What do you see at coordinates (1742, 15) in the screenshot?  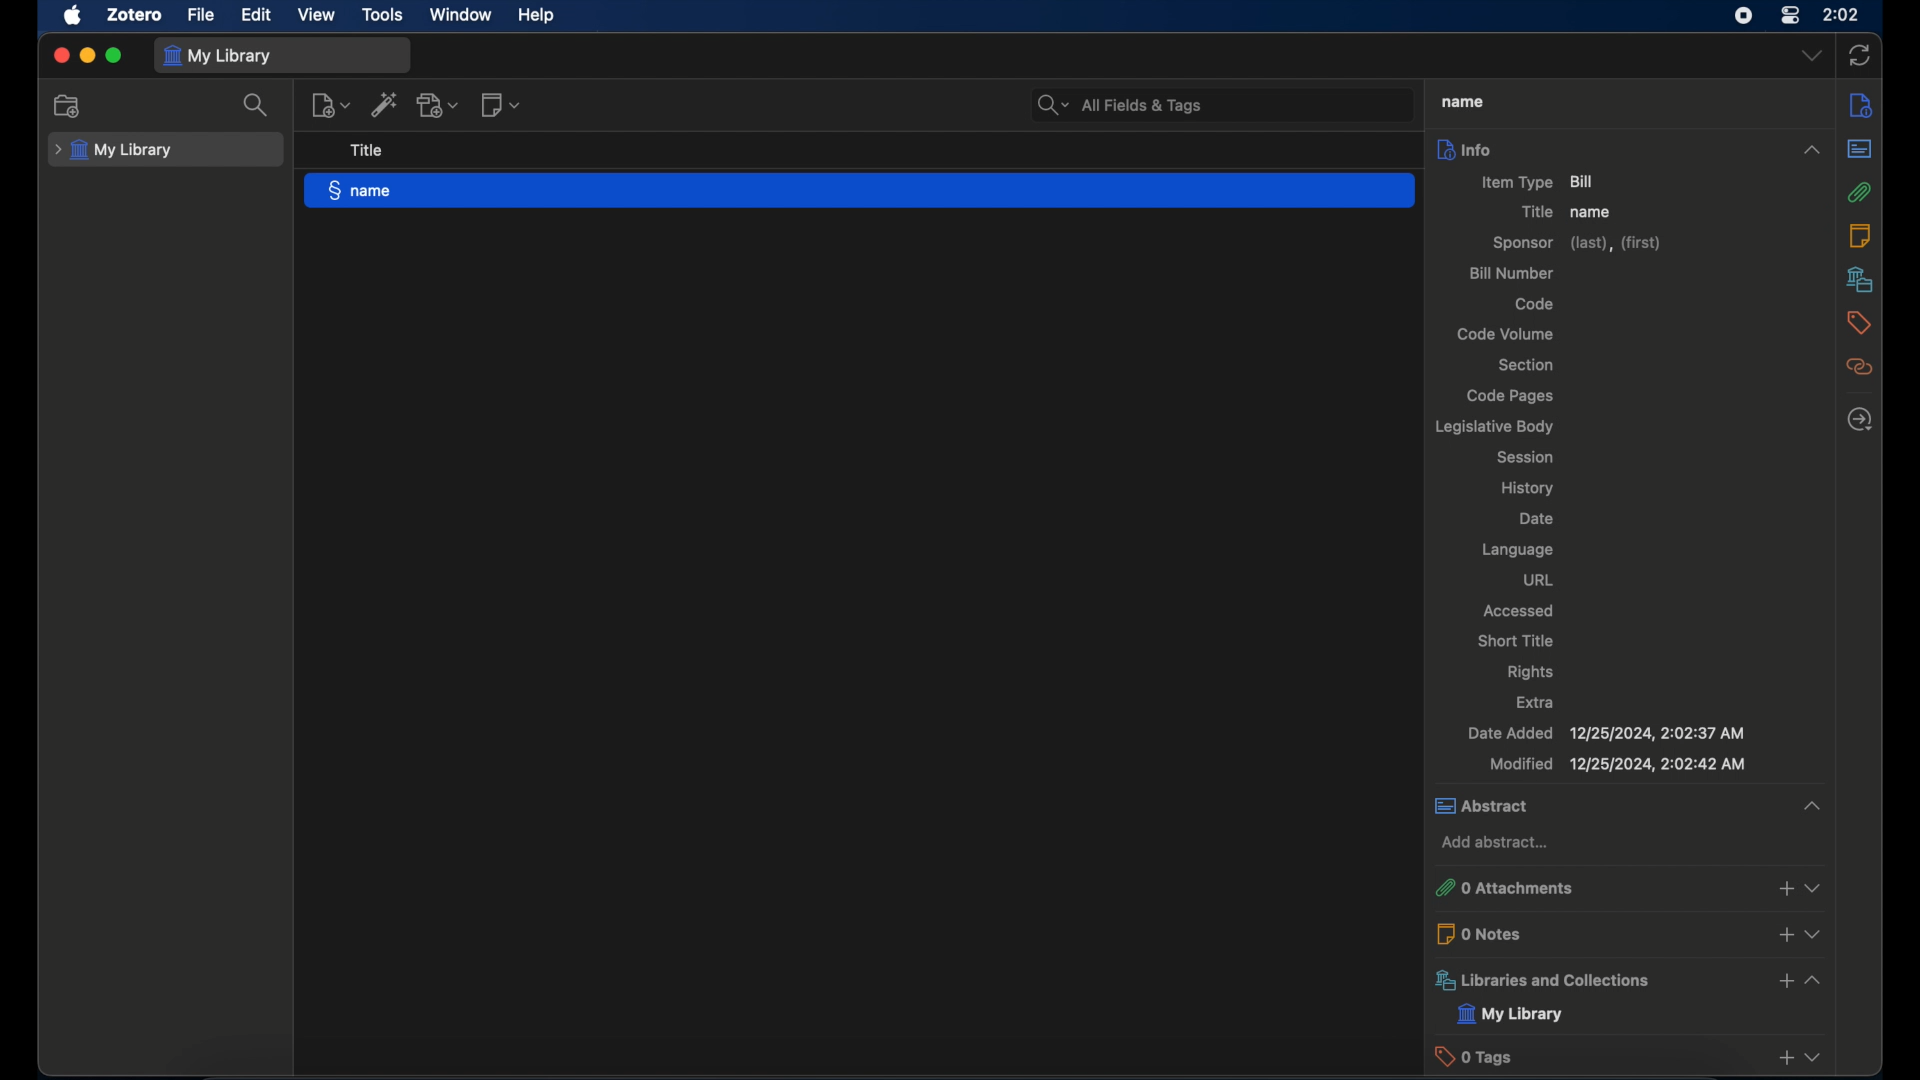 I see `screen recorder` at bounding box center [1742, 15].